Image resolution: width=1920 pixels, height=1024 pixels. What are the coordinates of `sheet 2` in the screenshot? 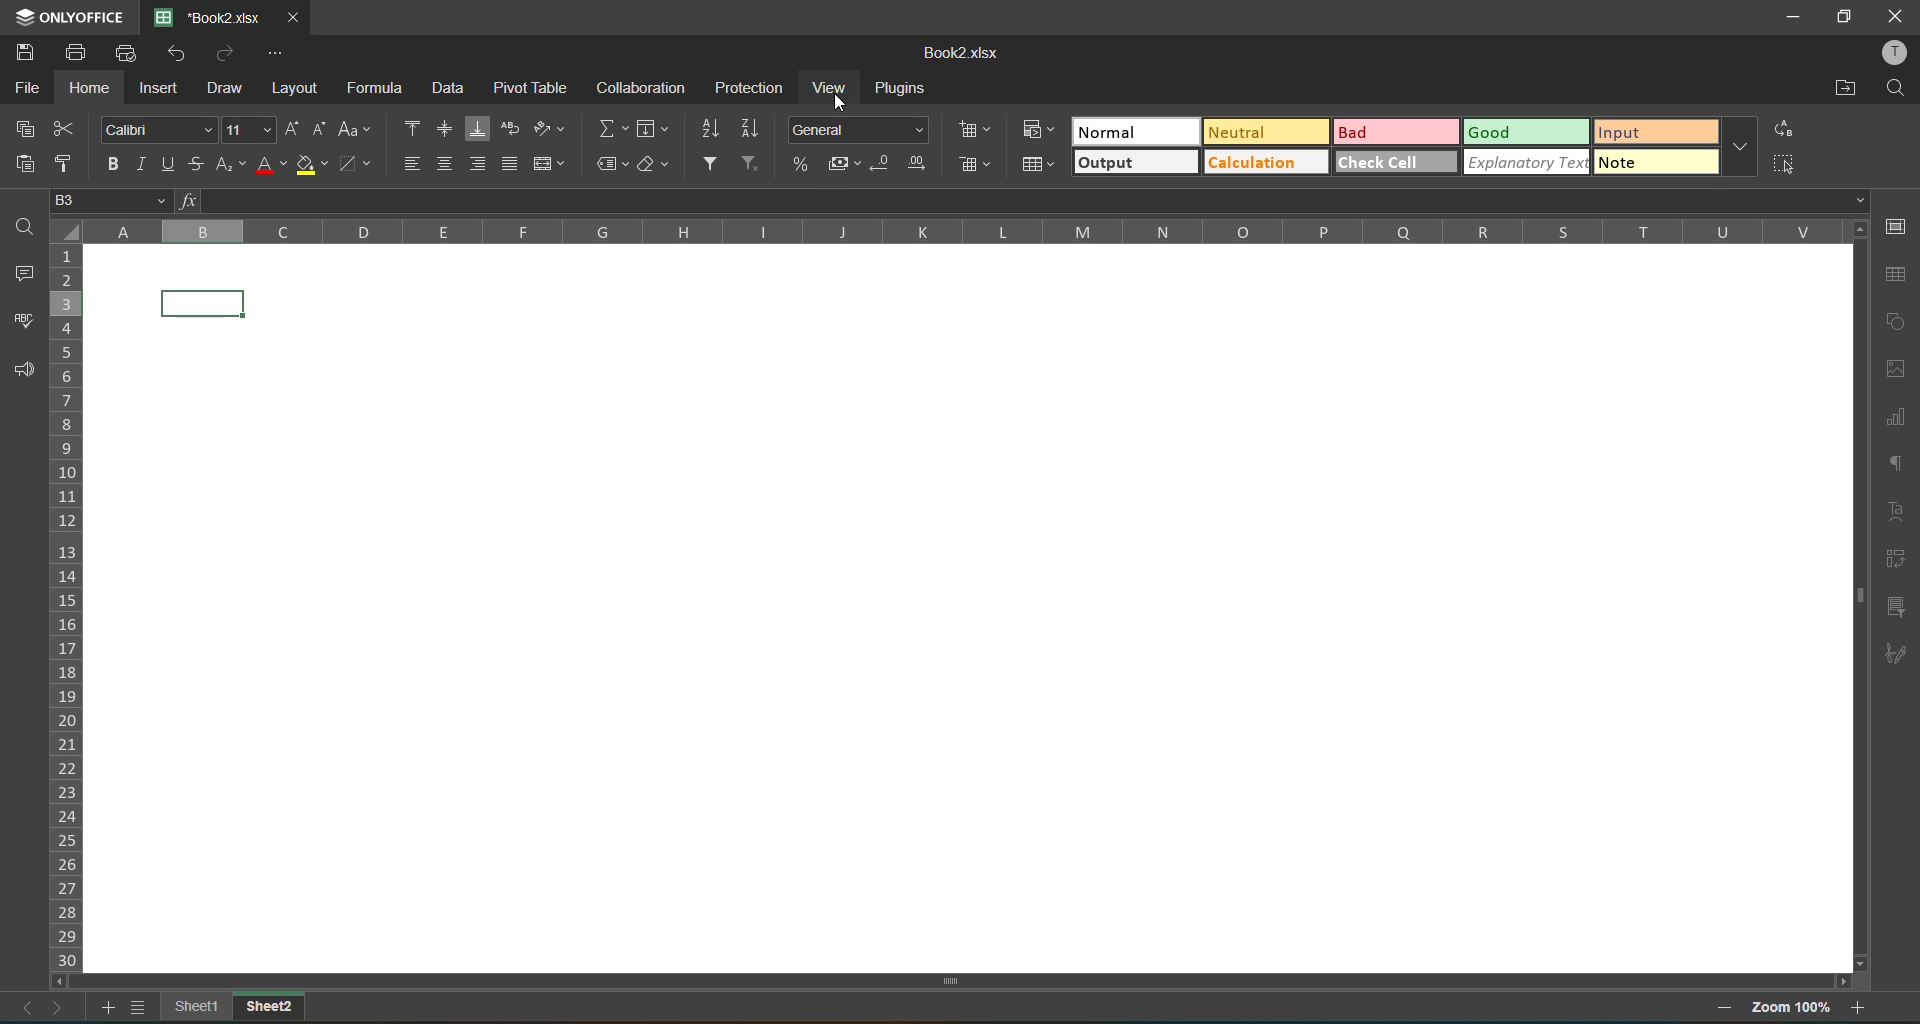 It's located at (270, 1009).